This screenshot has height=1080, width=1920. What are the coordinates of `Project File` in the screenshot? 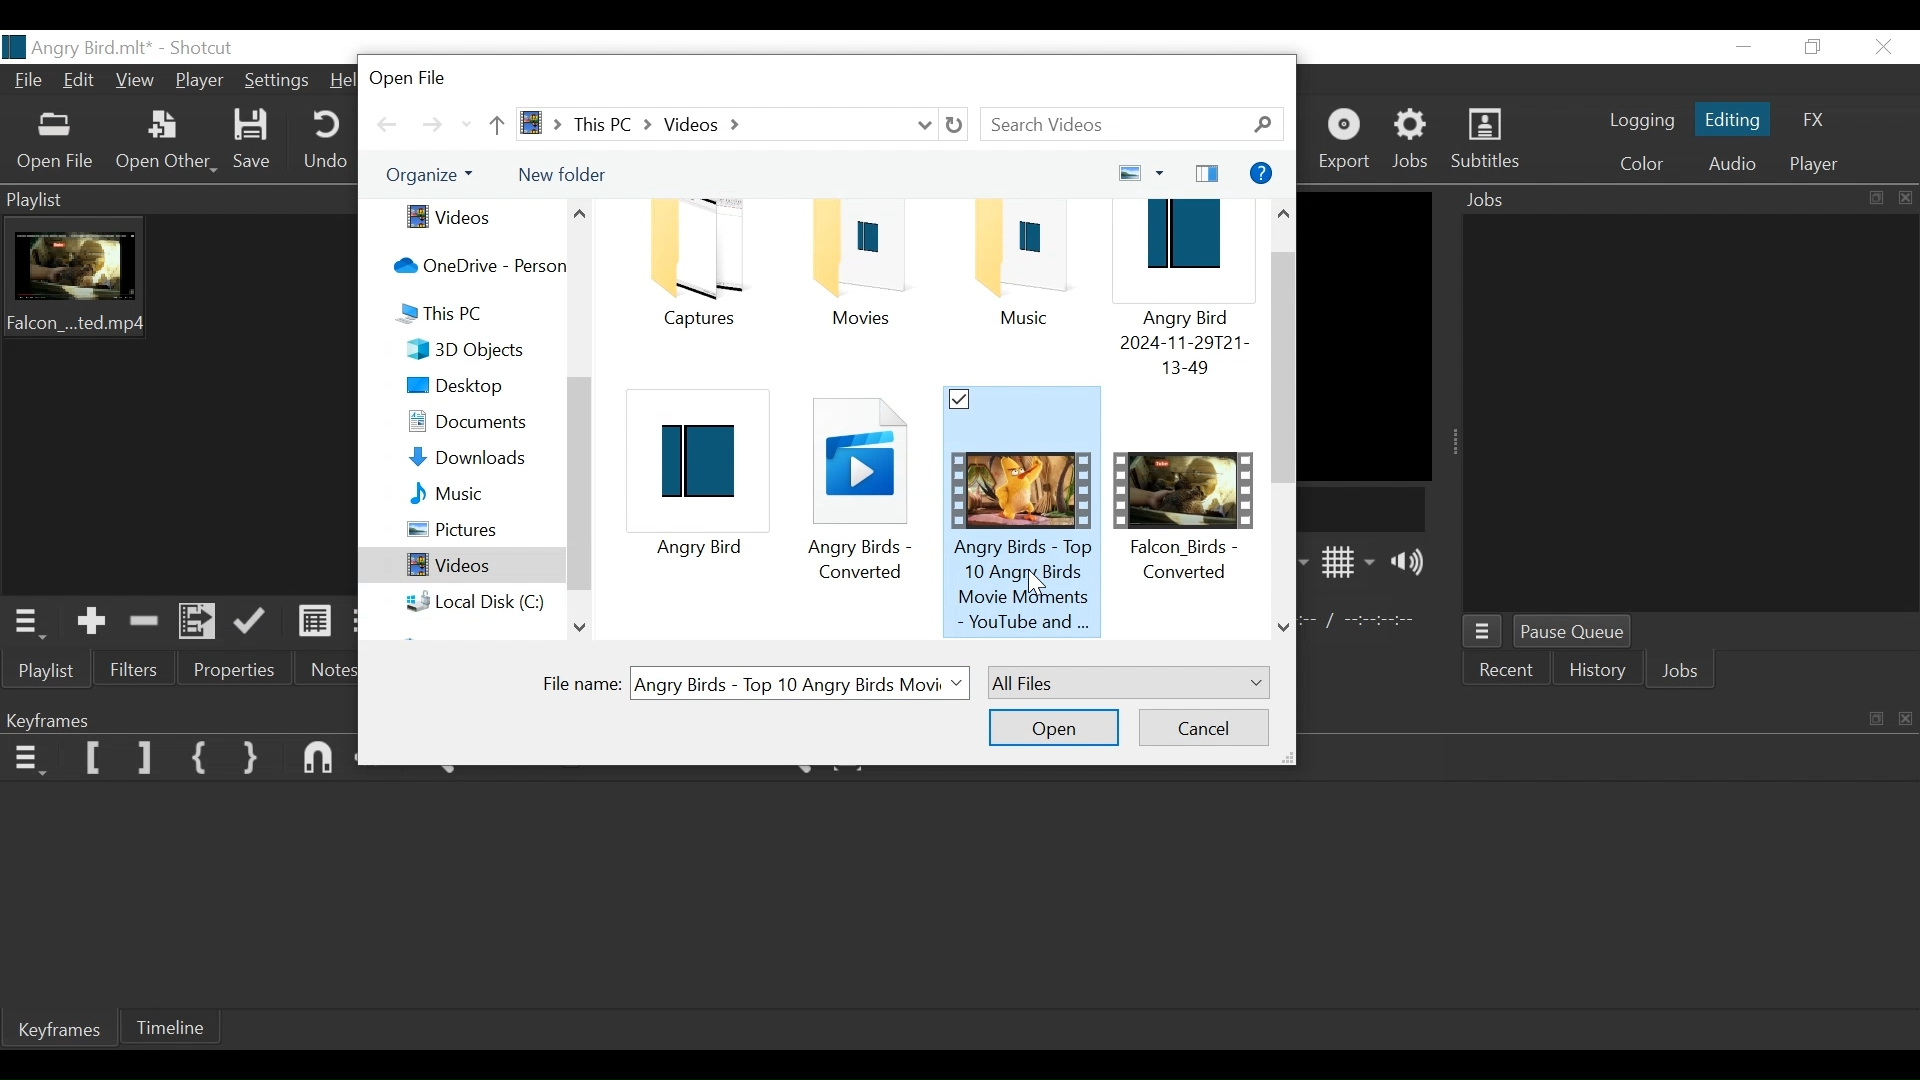 It's located at (1180, 321).